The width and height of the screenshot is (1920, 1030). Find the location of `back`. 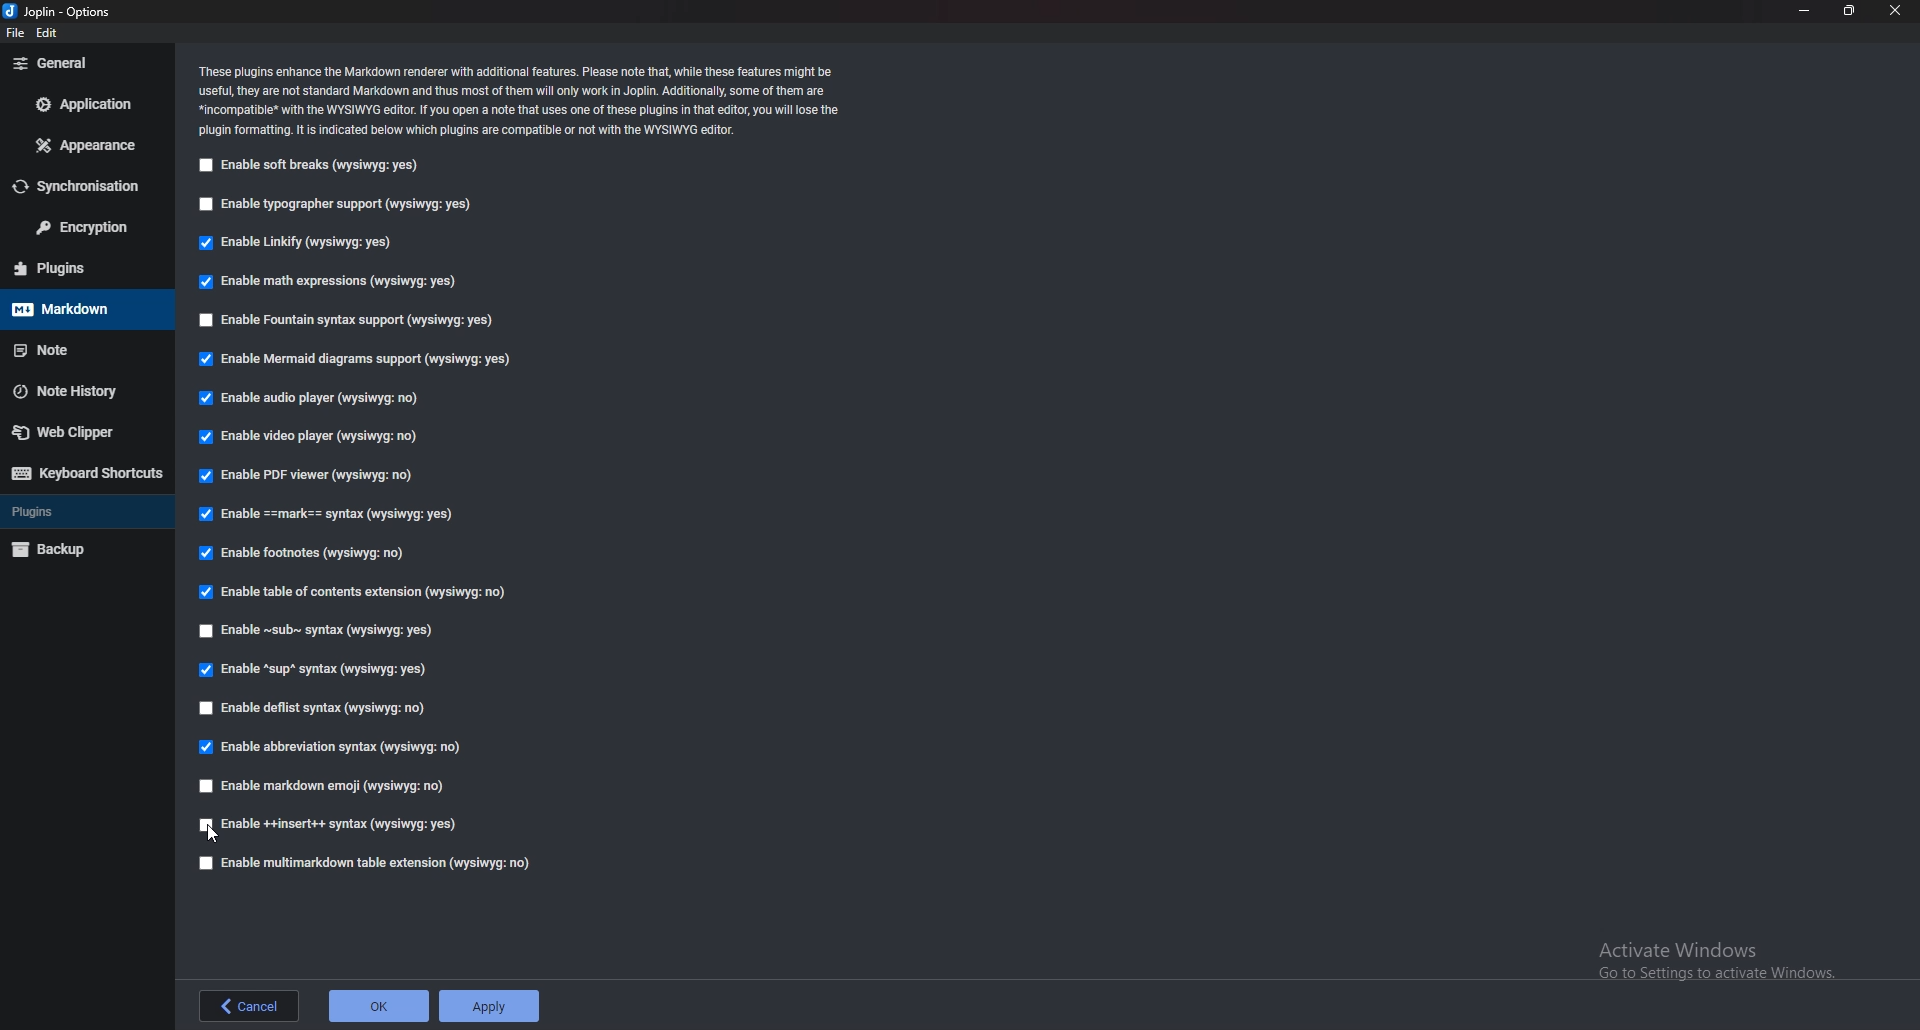

back is located at coordinates (249, 1007).